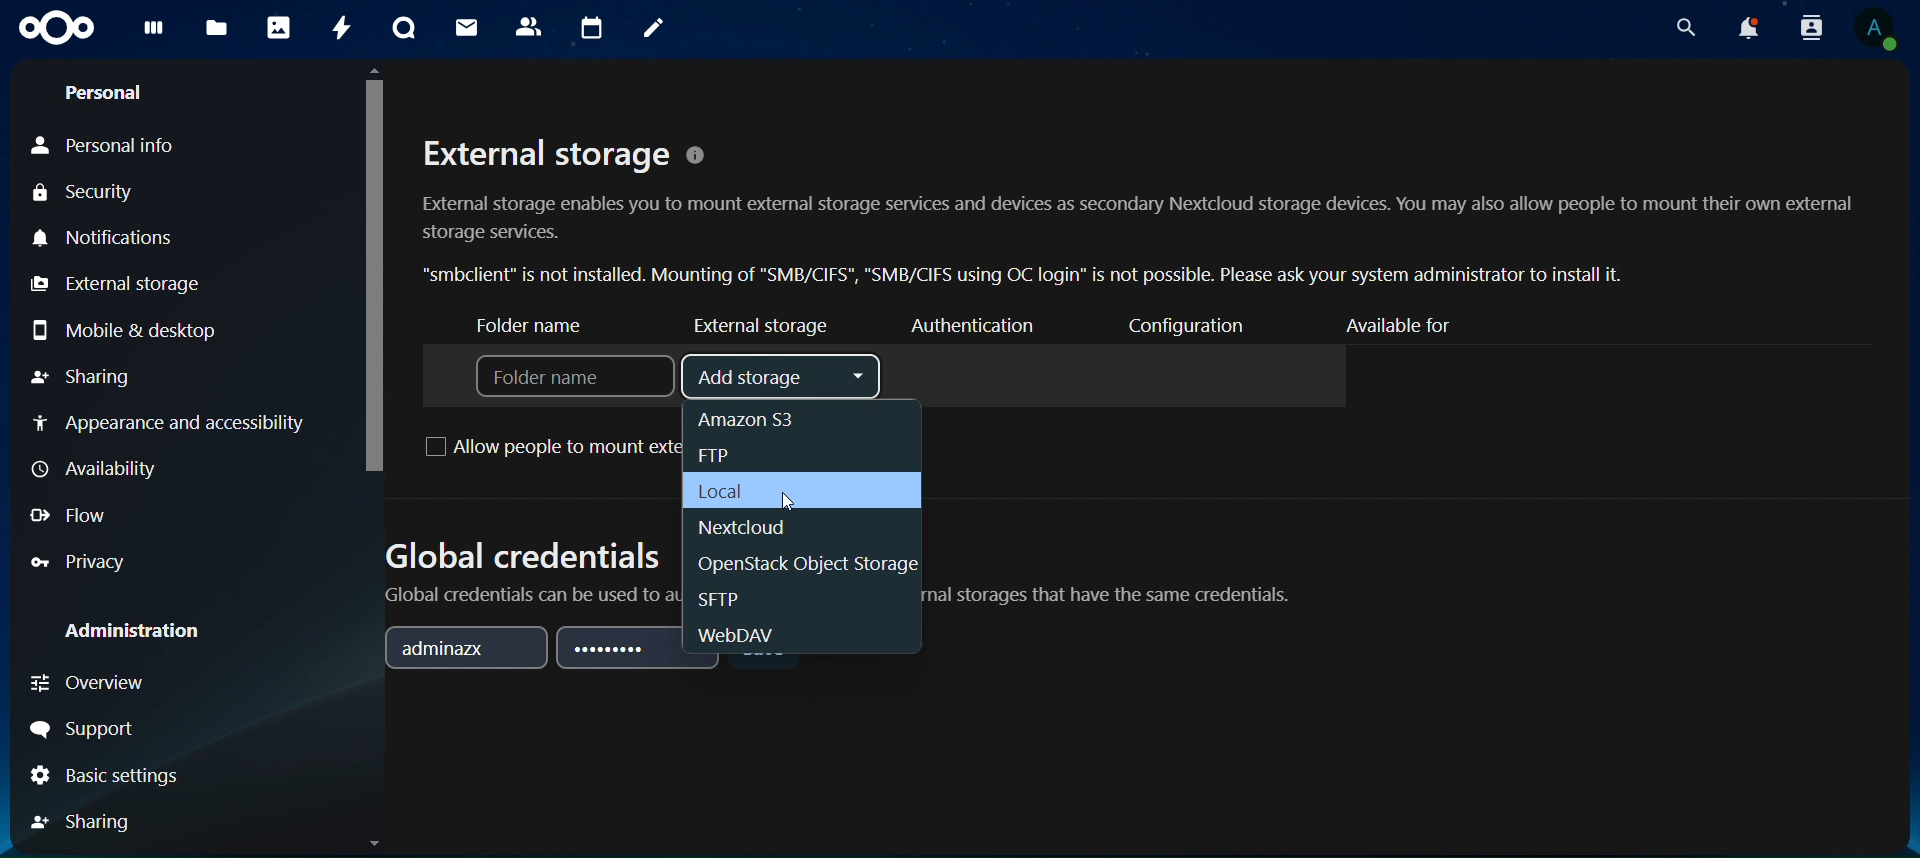 This screenshot has height=858, width=1920. What do you see at coordinates (732, 455) in the screenshot?
I see `ftp` at bounding box center [732, 455].